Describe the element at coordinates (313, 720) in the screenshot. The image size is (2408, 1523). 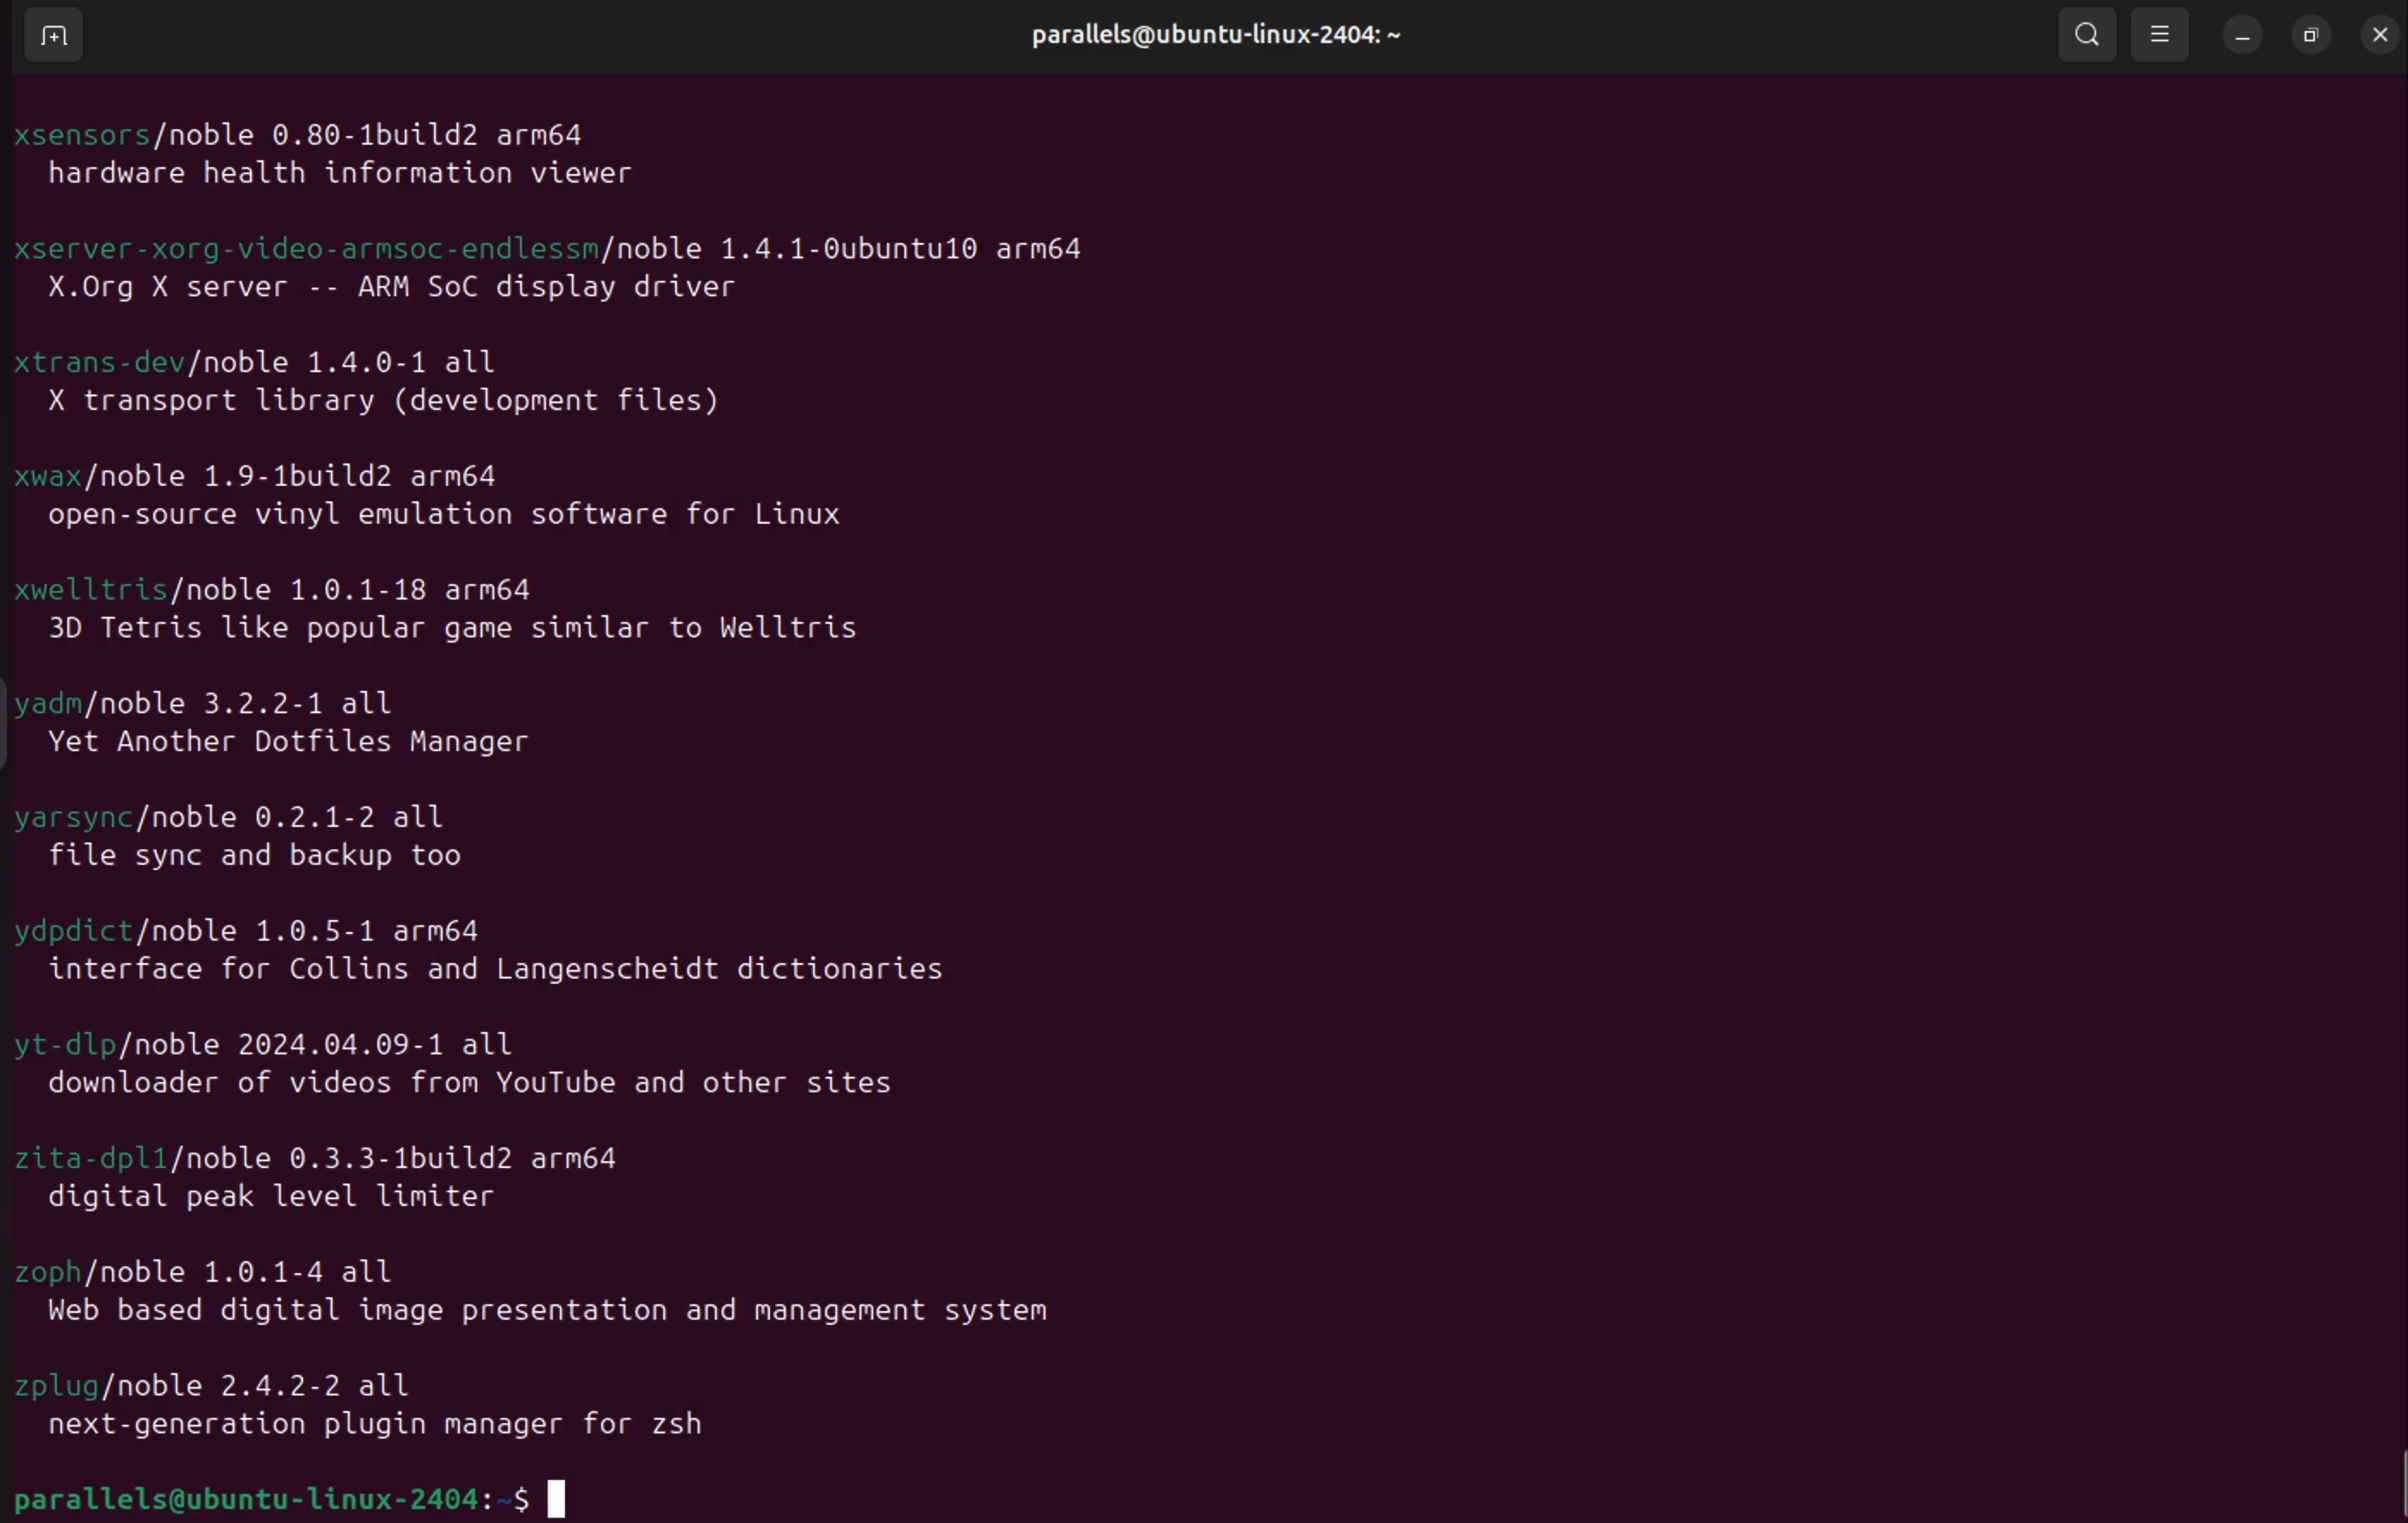
I see `yadm/noble 3.2.2-1 all
Yet Another Dotfiles Manager` at that location.